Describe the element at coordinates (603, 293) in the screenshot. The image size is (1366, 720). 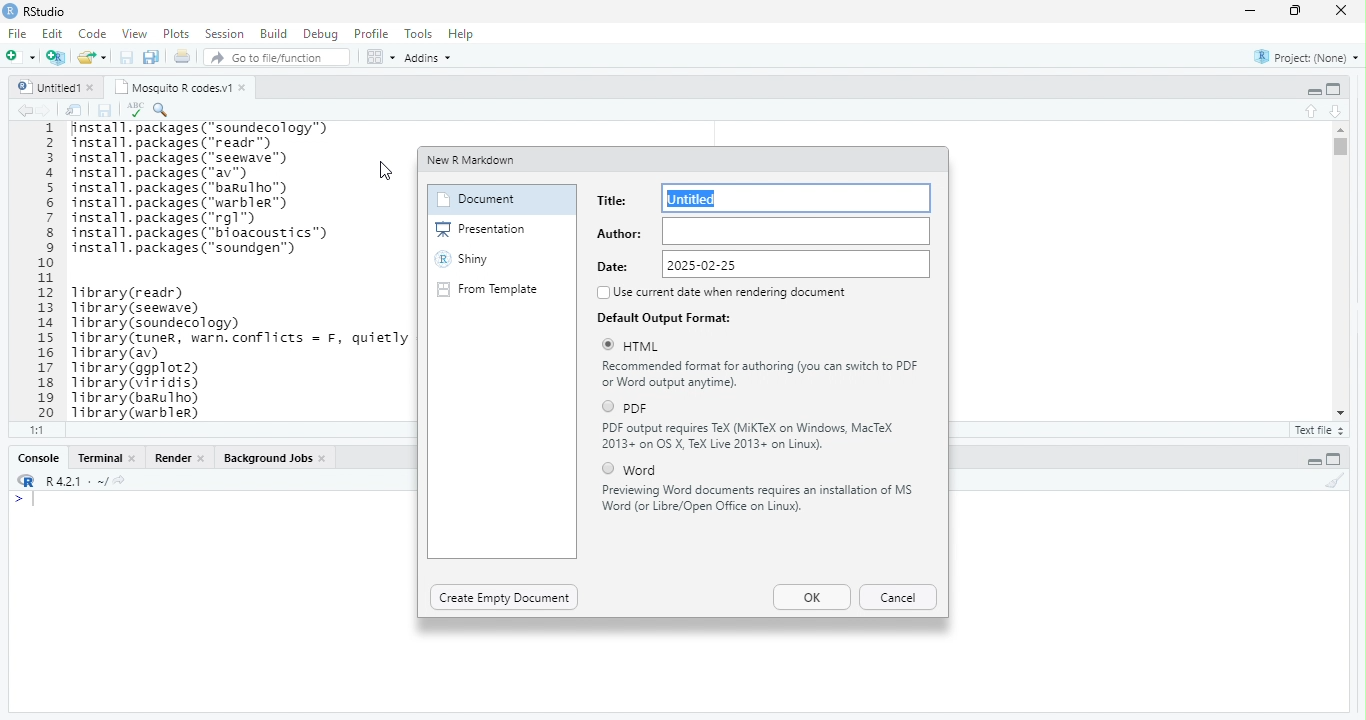
I see `Checkbox` at that location.